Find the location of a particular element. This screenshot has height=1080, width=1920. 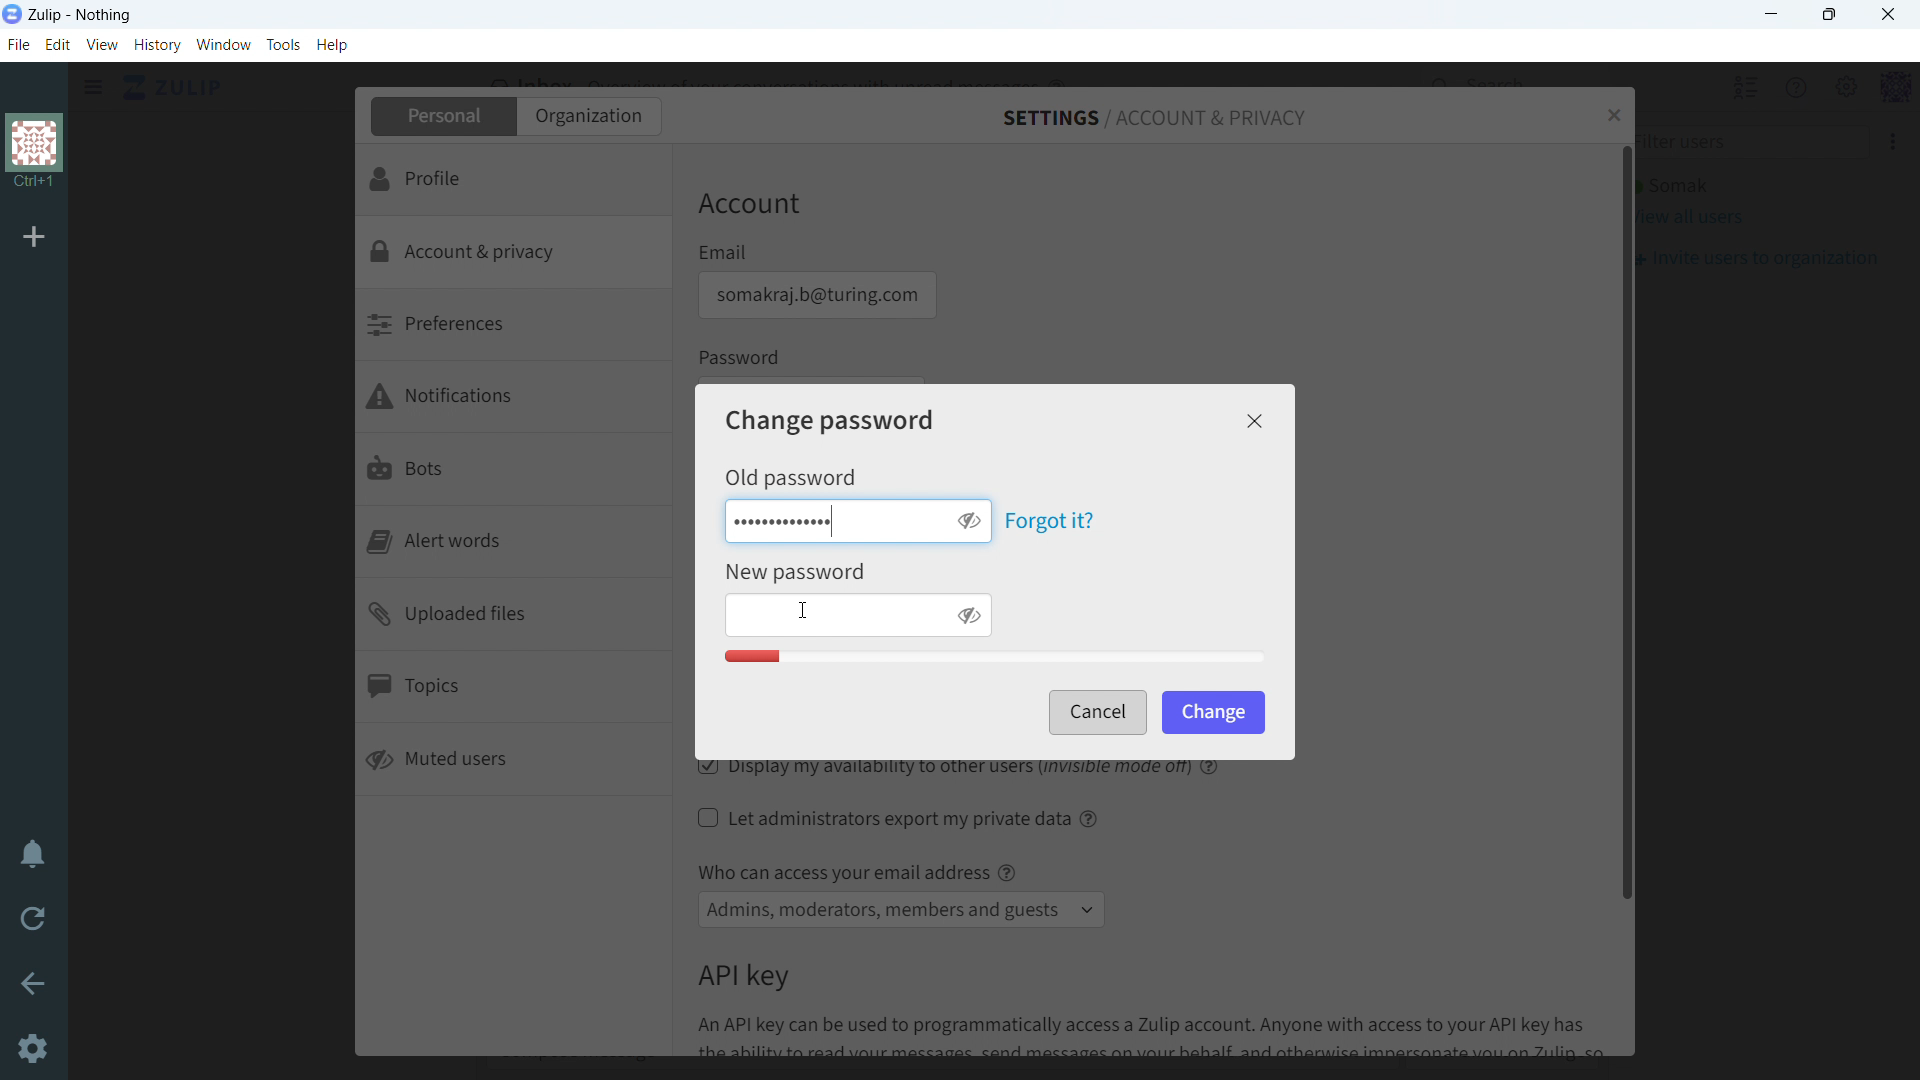

let administrators export my private data is located at coordinates (884, 818).